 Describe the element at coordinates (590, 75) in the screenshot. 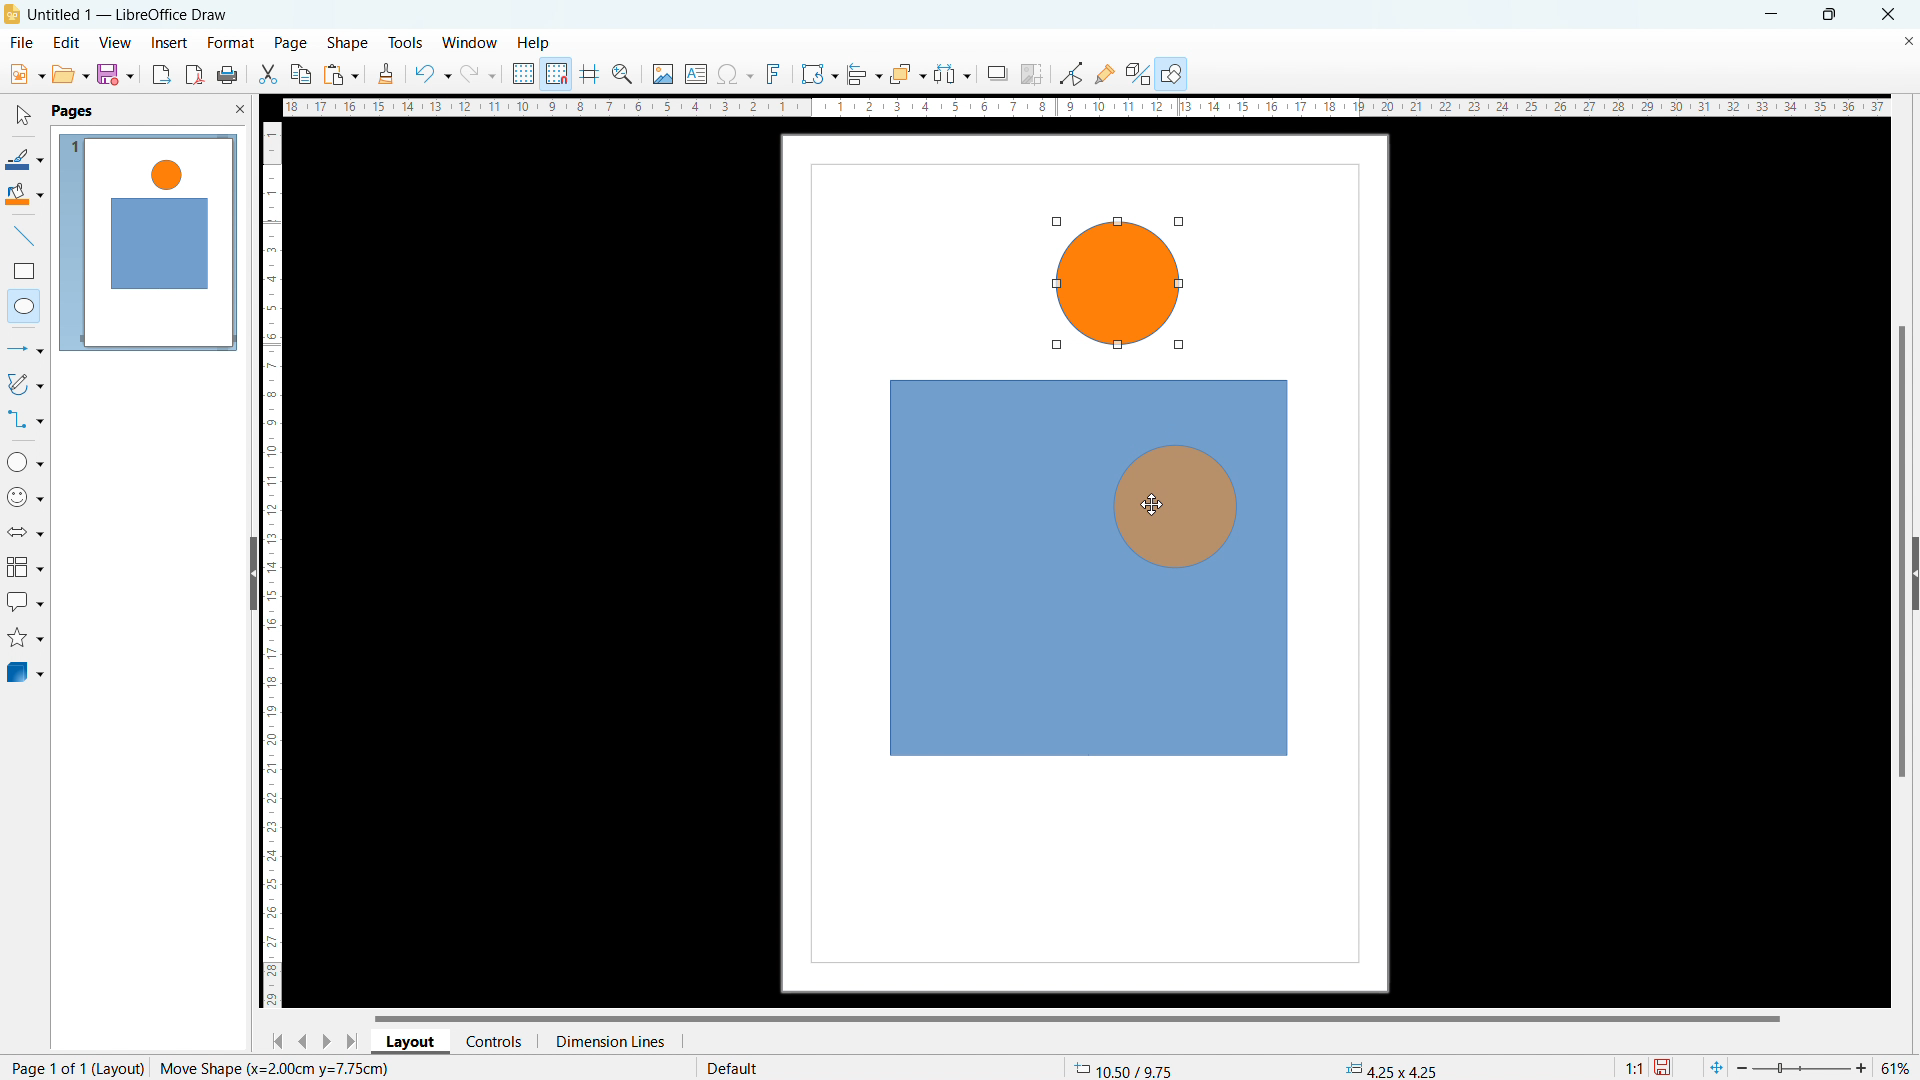

I see `guidelines while moving` at that location.